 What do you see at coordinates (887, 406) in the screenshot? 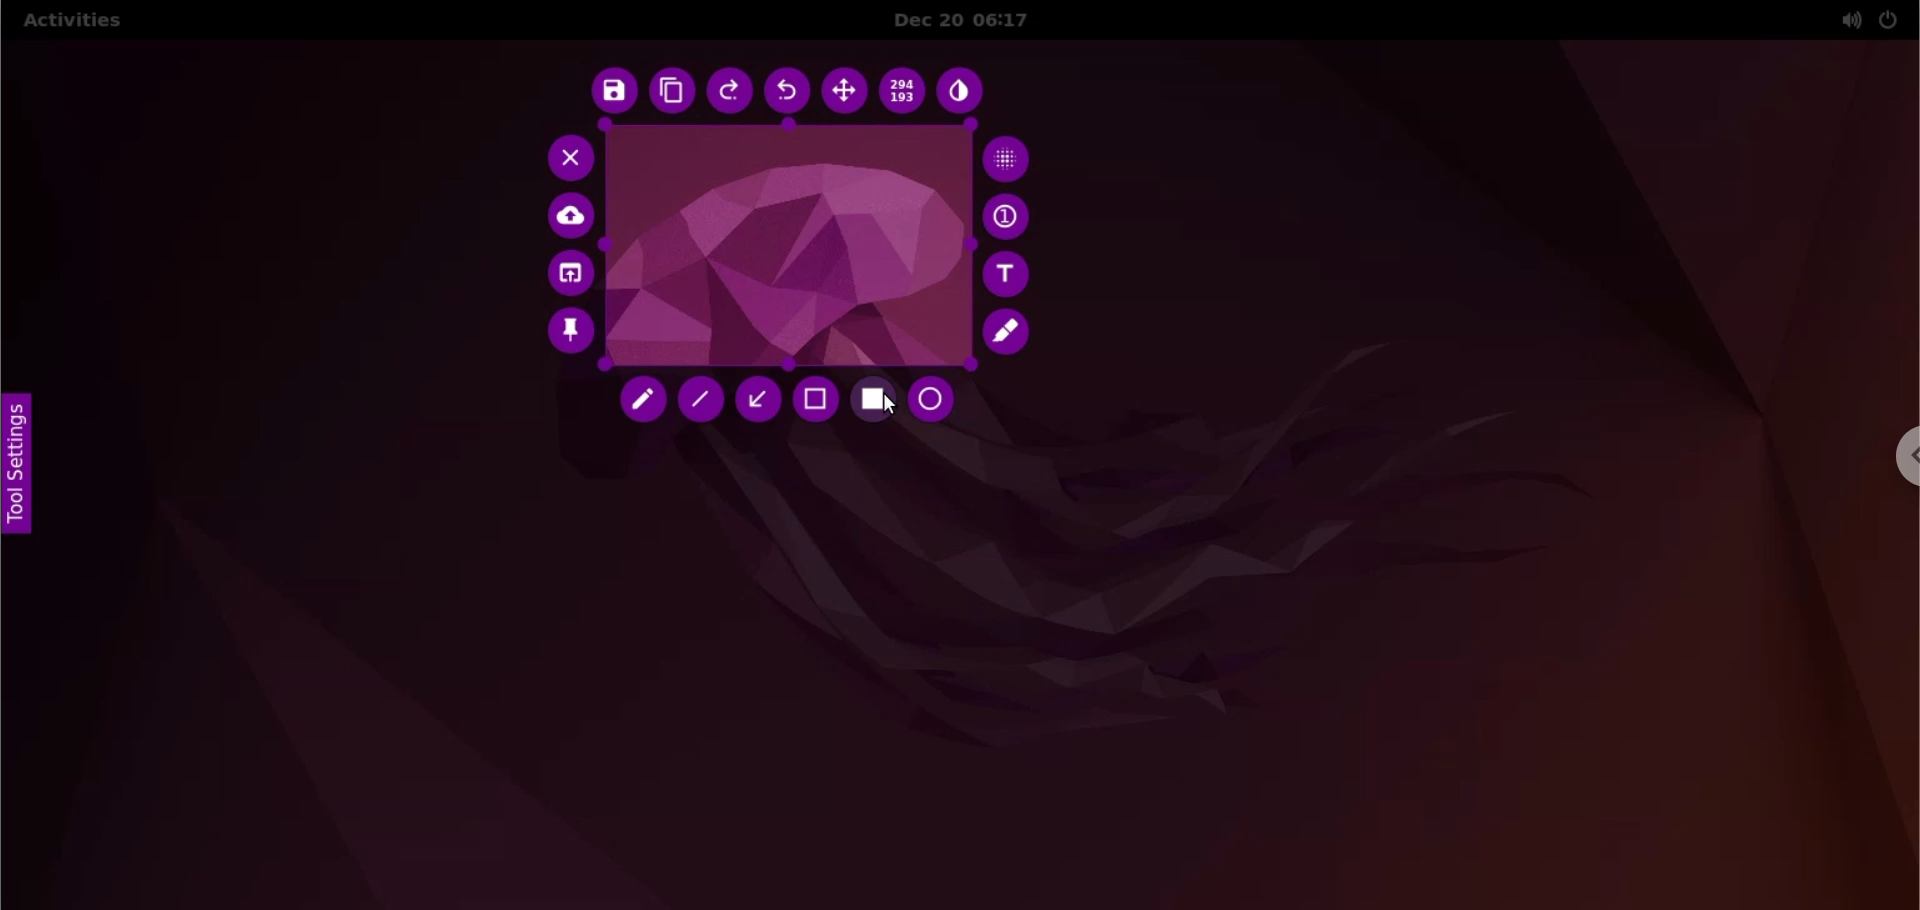
I see `cursor` at bounding box center [887, 406].